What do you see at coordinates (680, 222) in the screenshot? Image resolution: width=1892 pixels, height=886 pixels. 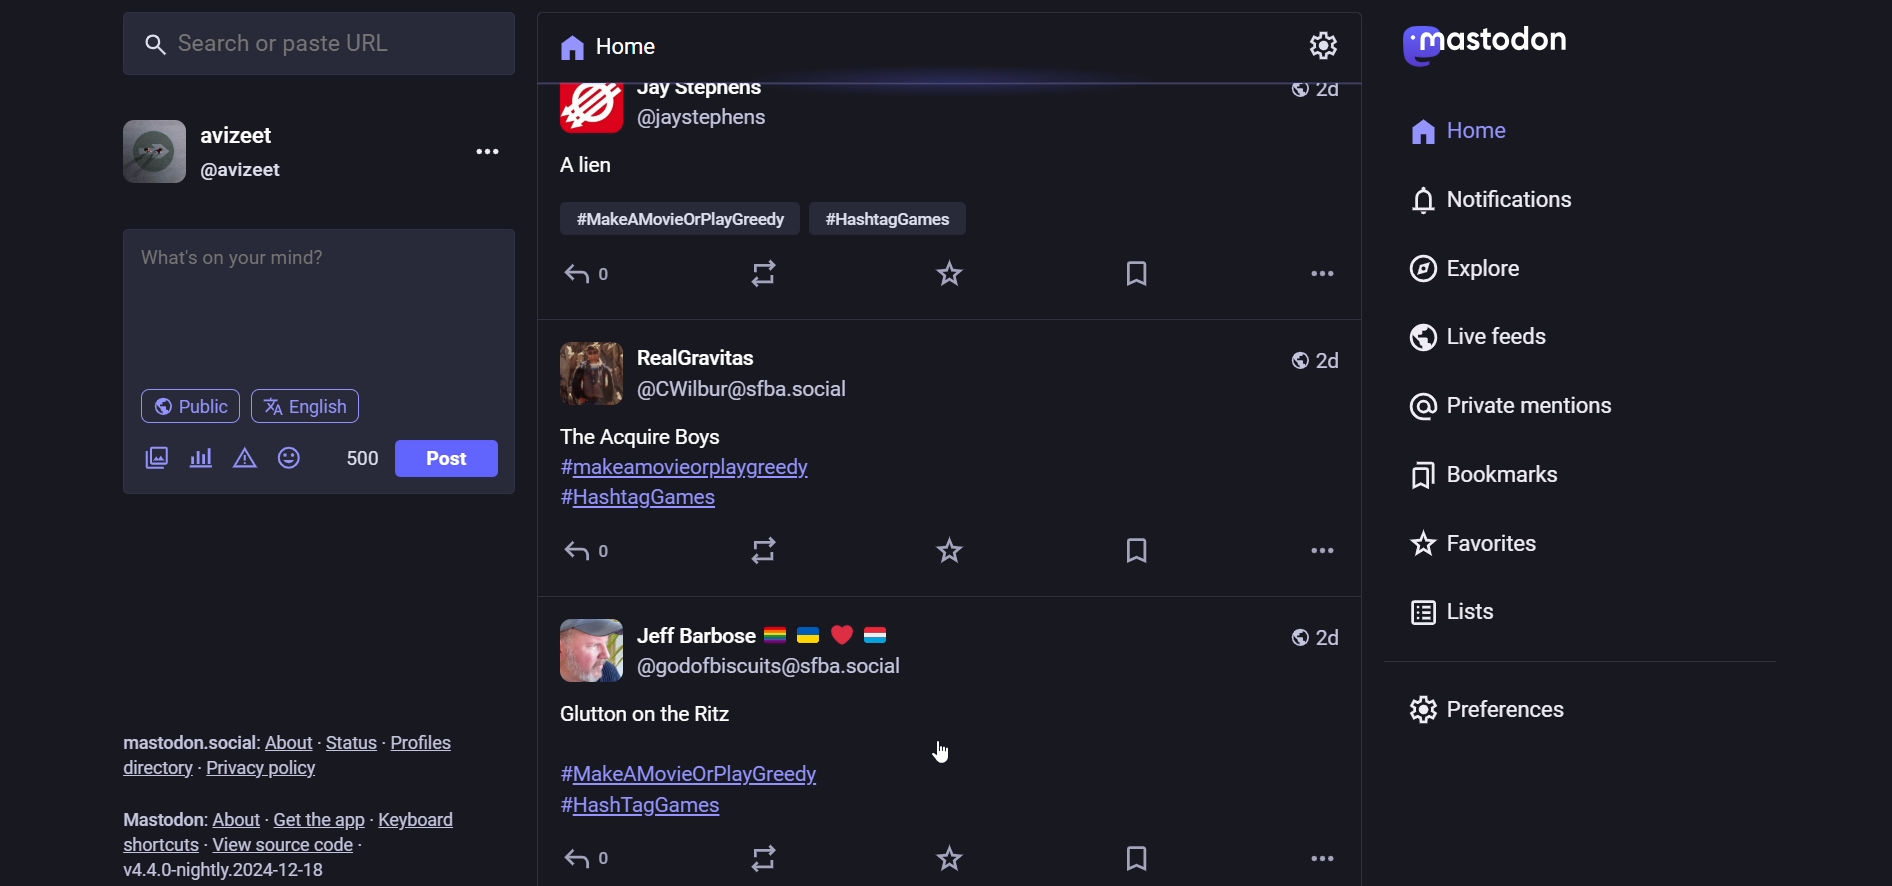 I see `hashtag` at bounding box center [680, 222].